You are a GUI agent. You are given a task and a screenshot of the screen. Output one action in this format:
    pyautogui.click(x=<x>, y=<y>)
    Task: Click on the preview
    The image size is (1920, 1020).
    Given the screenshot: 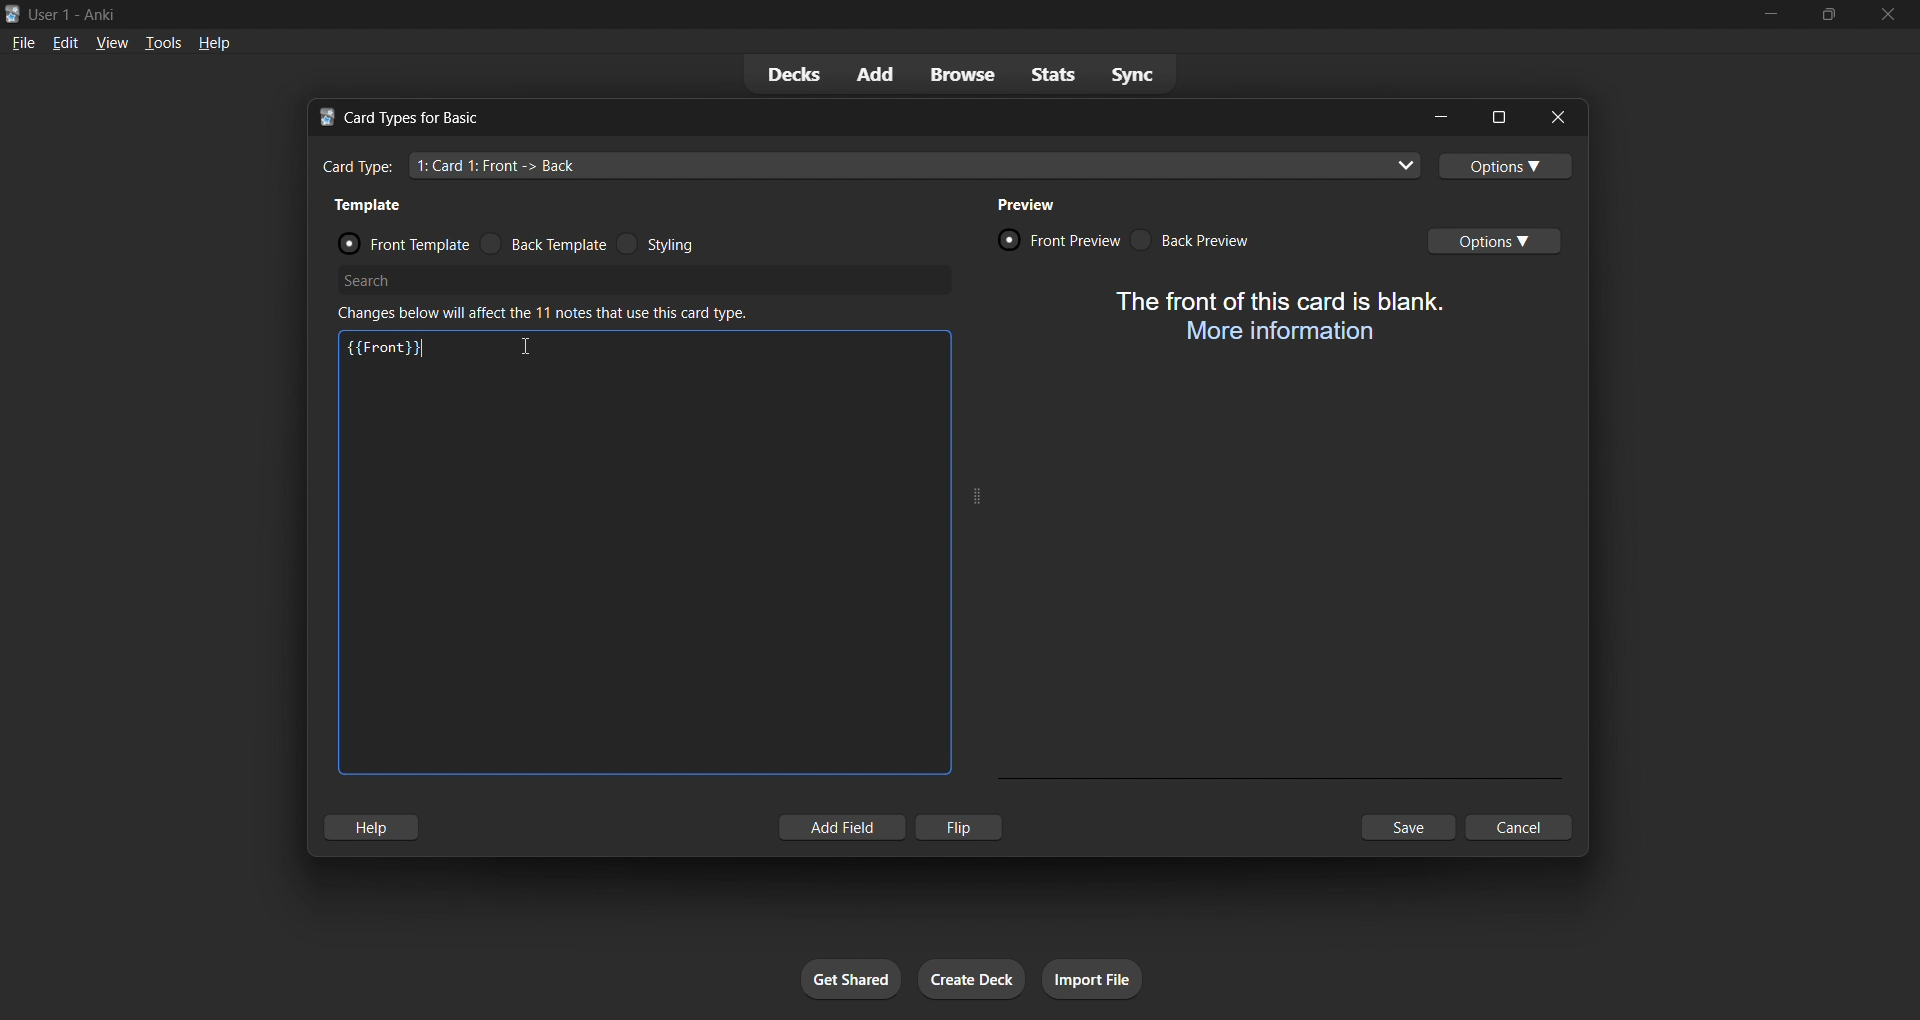 What is the action you would take?
    pyautogui.click(x=1025, y=203)
    